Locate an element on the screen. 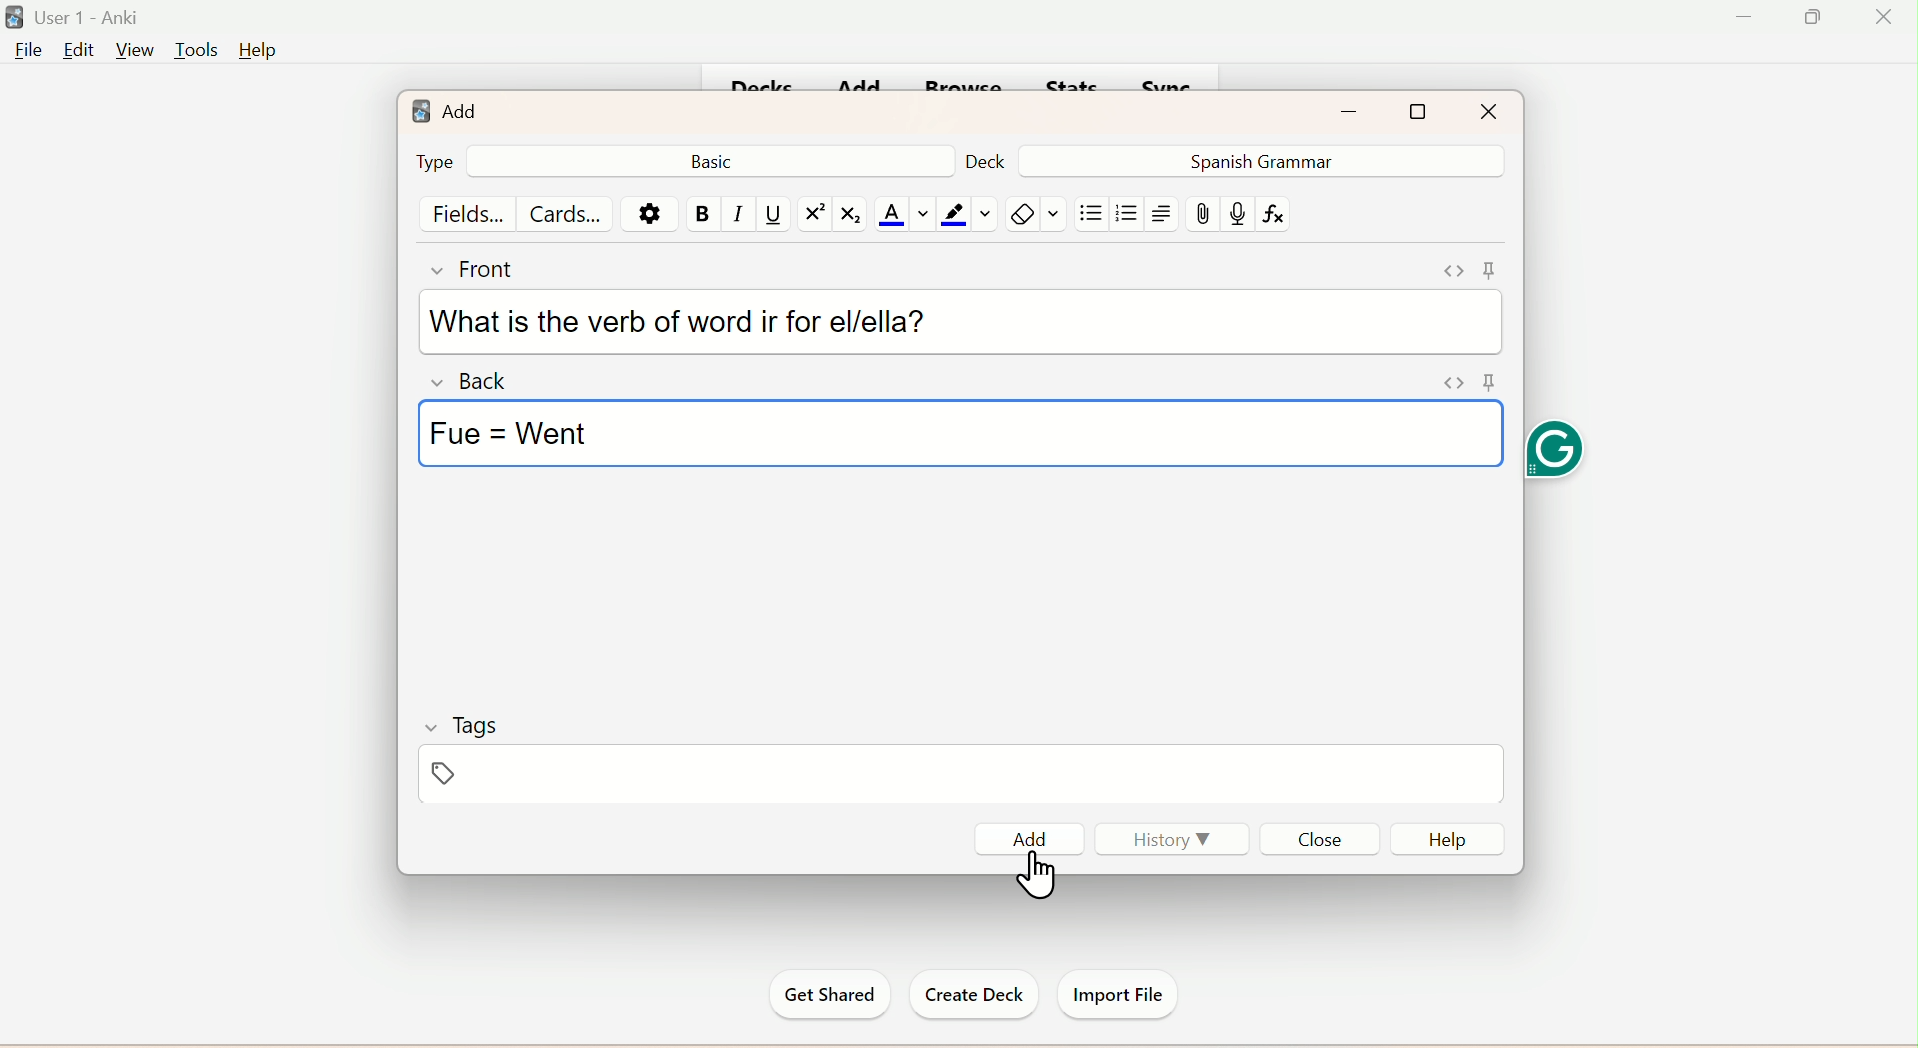  Bold is located at coordinates (704, 214).